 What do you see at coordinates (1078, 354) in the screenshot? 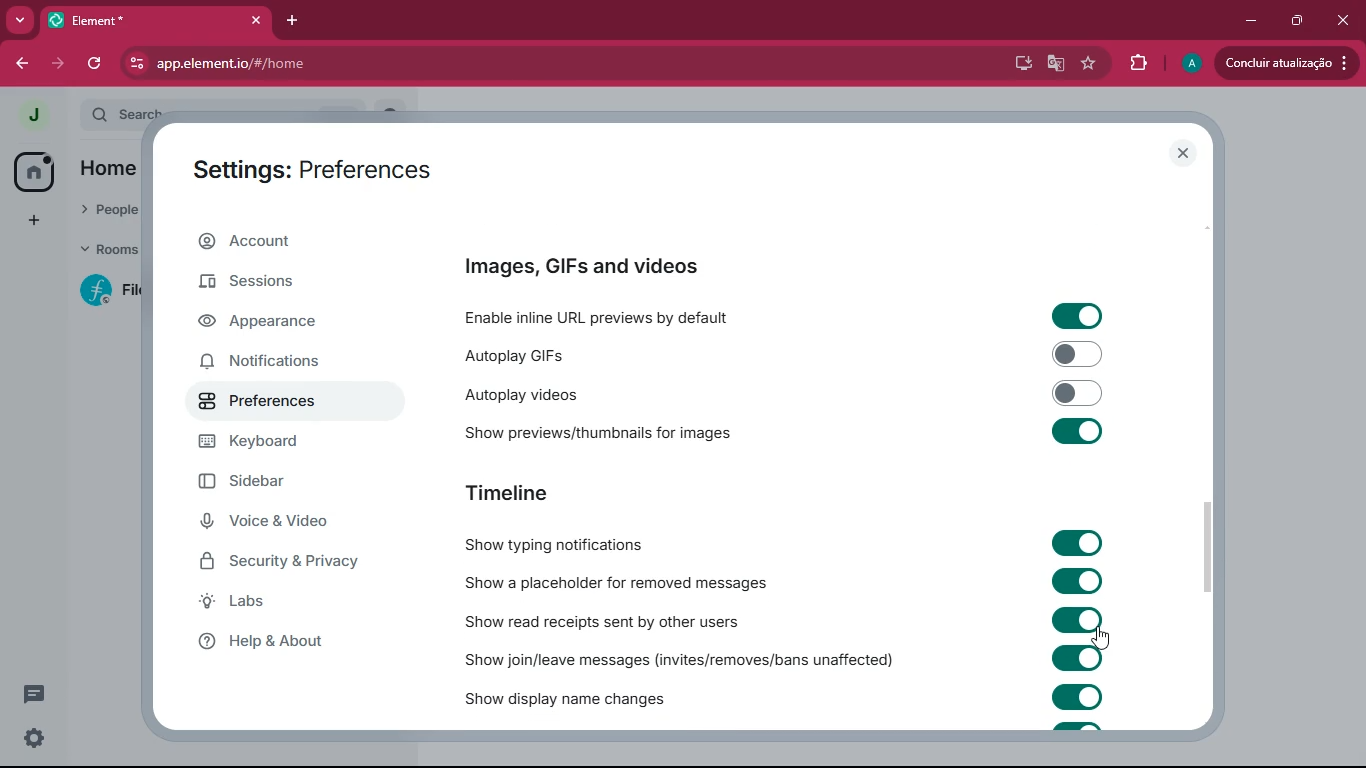
I see `toggle on/off` at bounding box center [1078, 354].